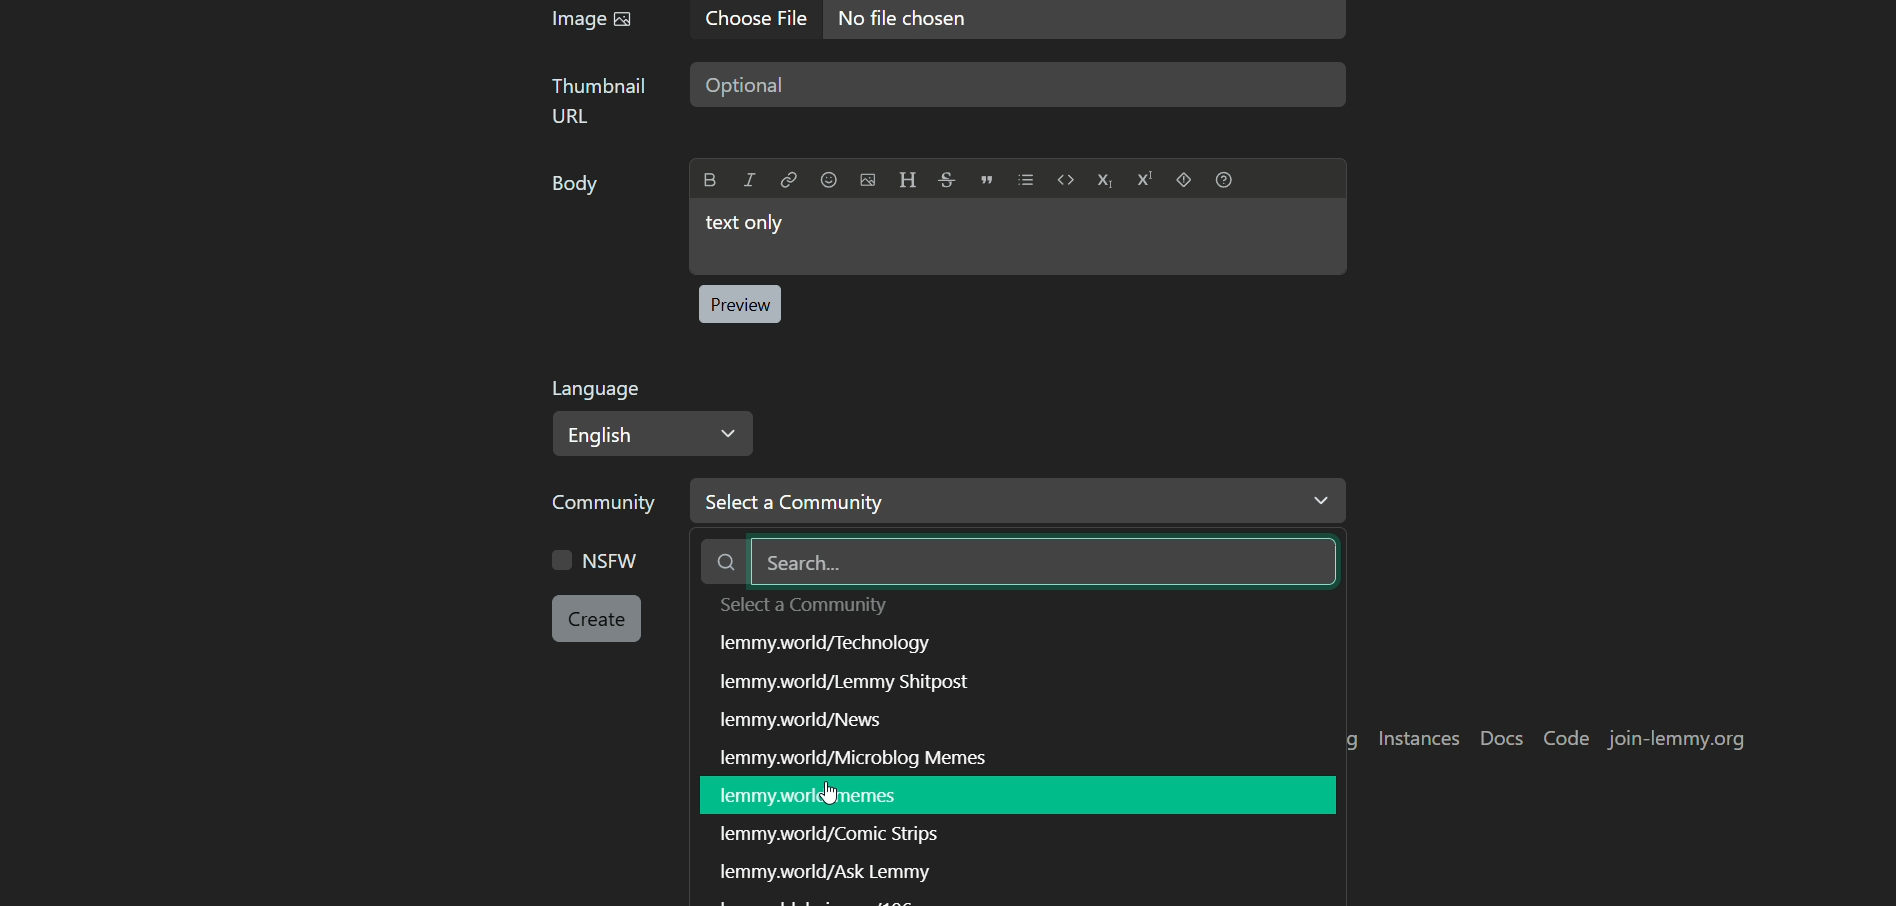 The width and height of the screenshot is (1896, 906). I want to click on List, so click(1026, 180).